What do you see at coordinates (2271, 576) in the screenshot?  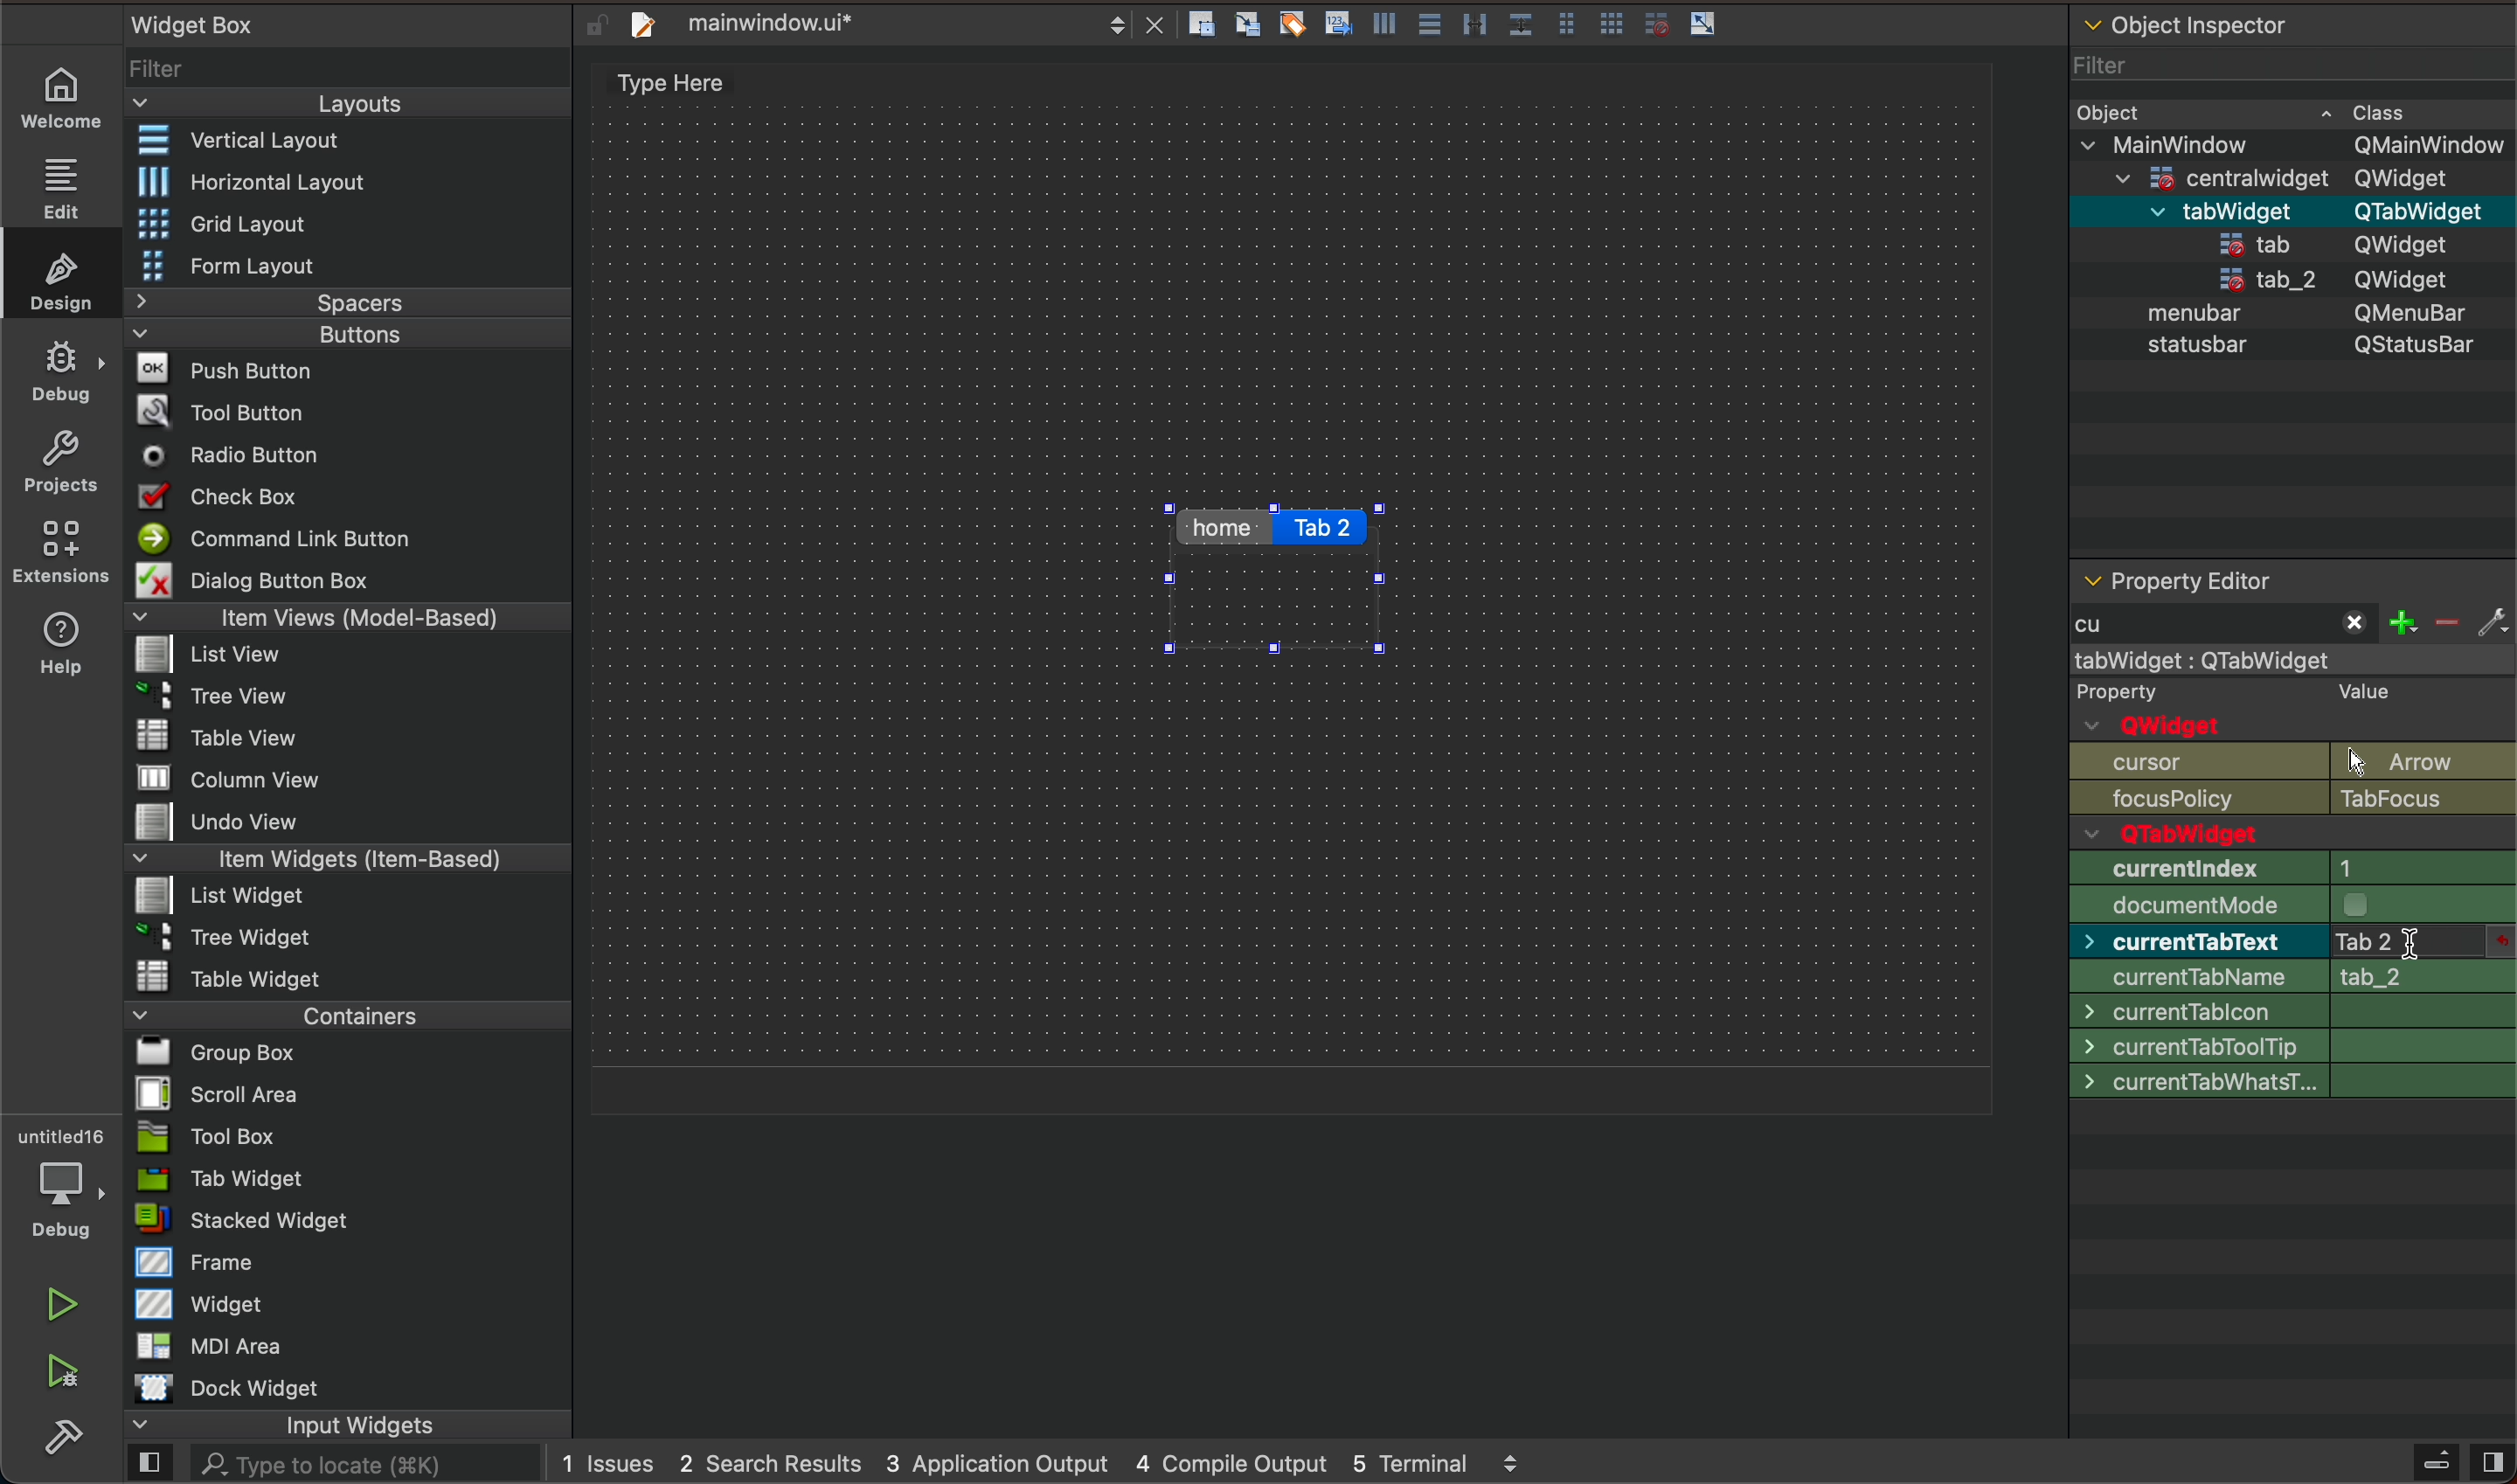 I see `property editor` at bounding box center [2271, 576].